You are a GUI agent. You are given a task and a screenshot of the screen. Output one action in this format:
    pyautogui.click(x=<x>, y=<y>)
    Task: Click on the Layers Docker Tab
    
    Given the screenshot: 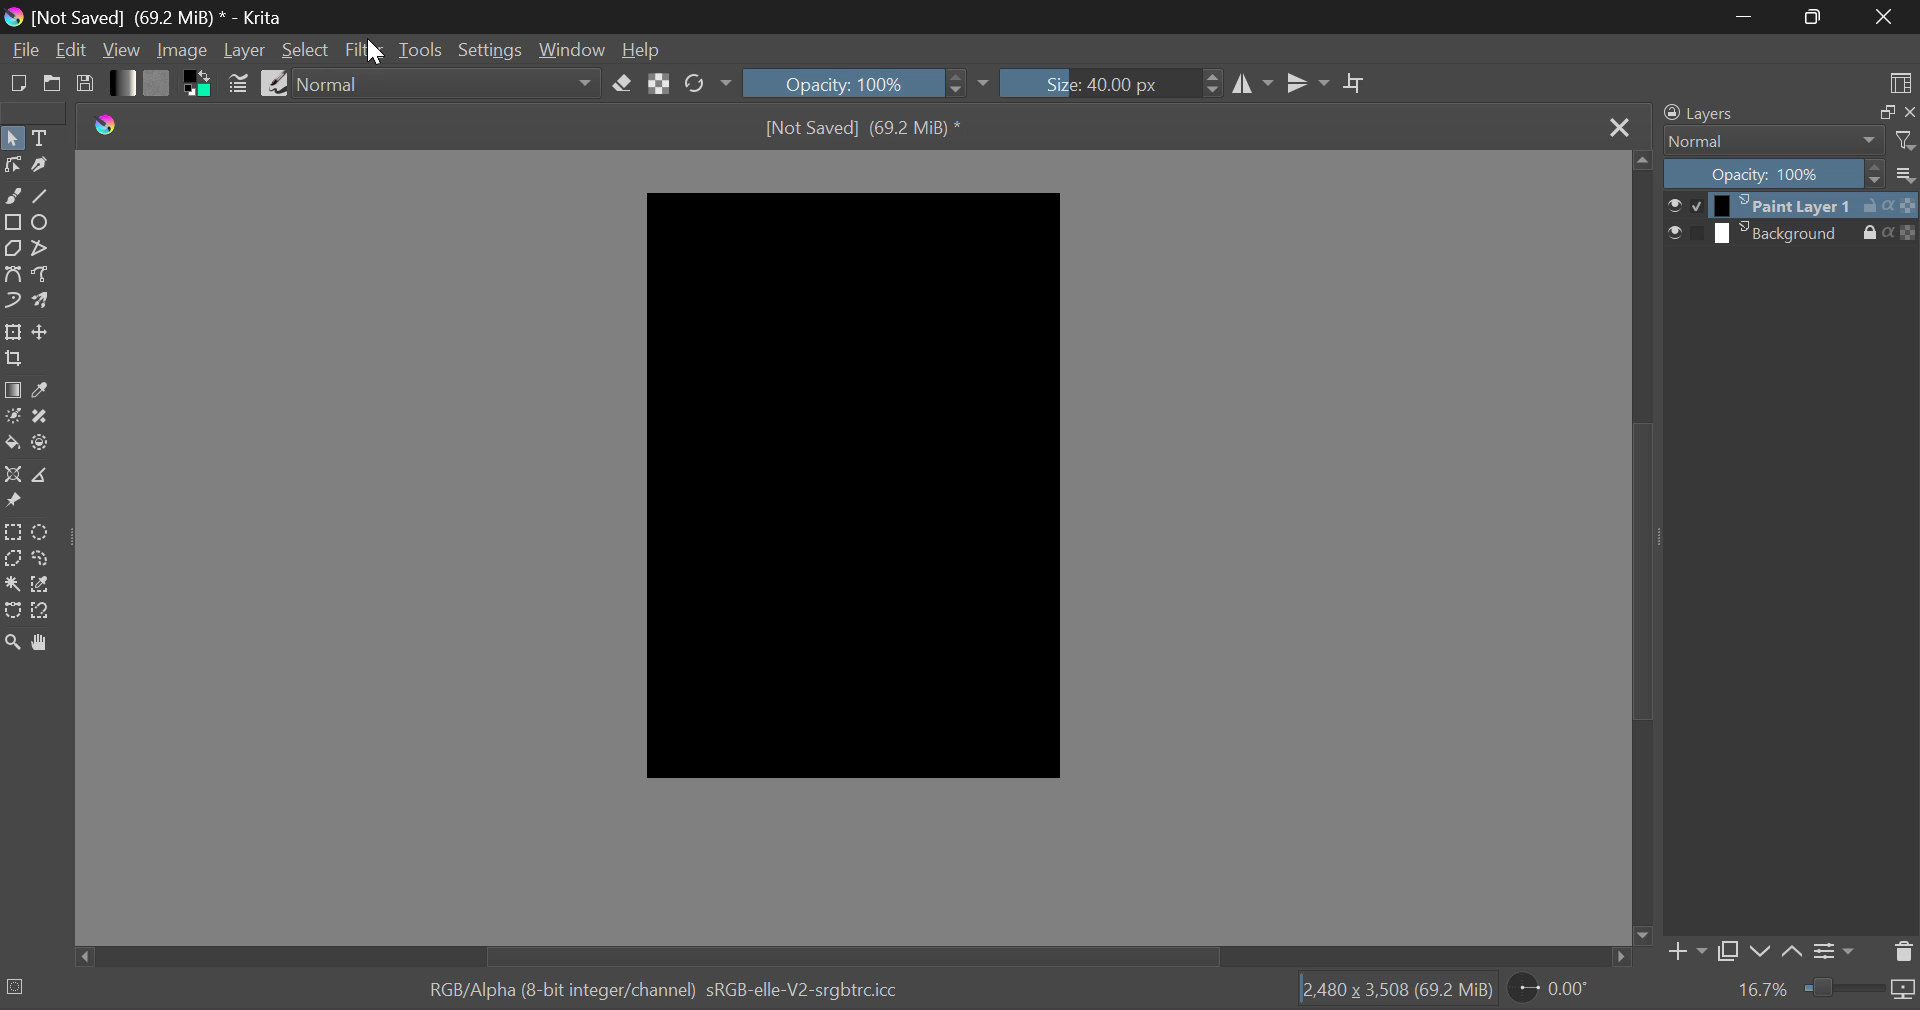 What is the action you would take?
    pyautogui.click(x=1750, y=115)
    